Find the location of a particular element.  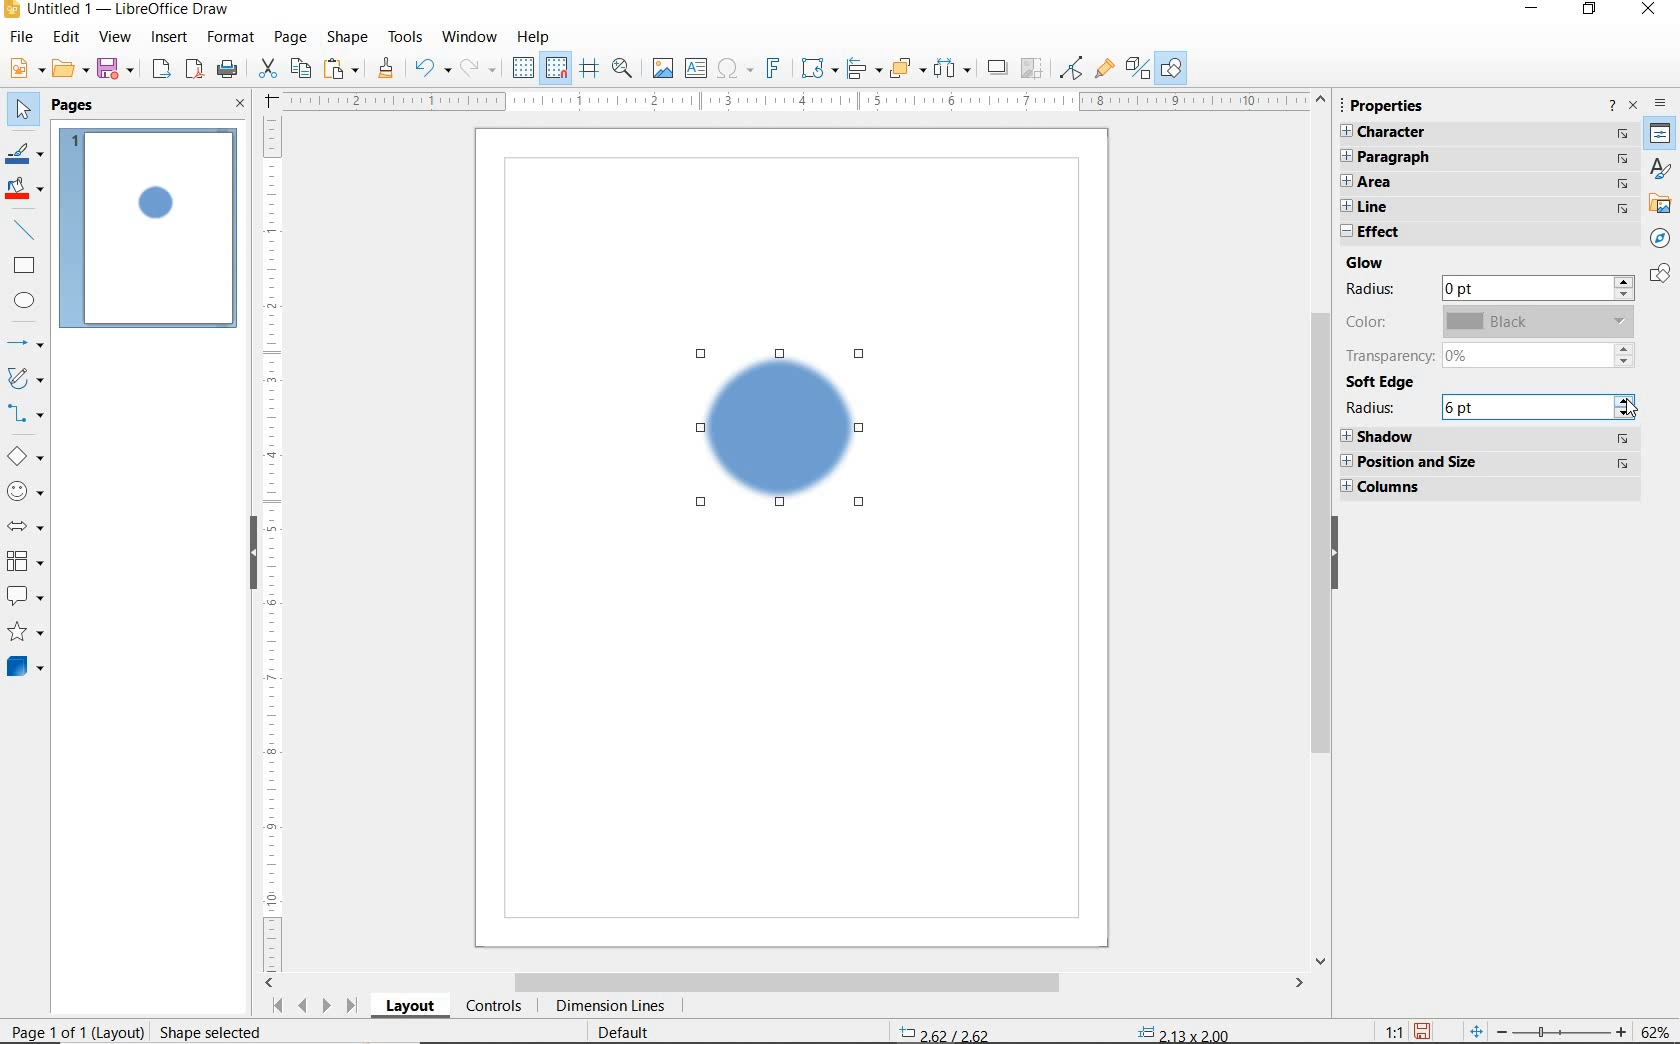

Adjust margins is located at coordinates (269, 98).